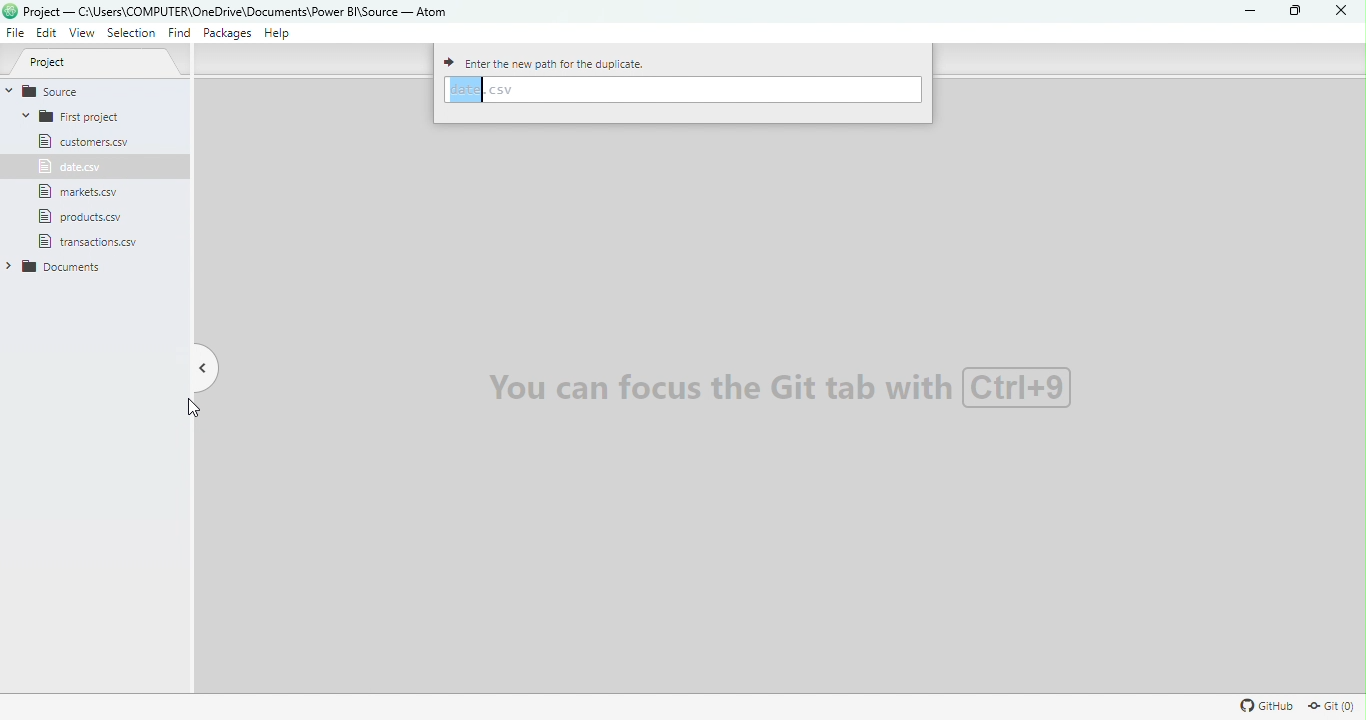 The image size is (1366, 720). What do you see at coordinates (84, 217) in the screenshot?
I see `File` at bounding box center [84, 217].